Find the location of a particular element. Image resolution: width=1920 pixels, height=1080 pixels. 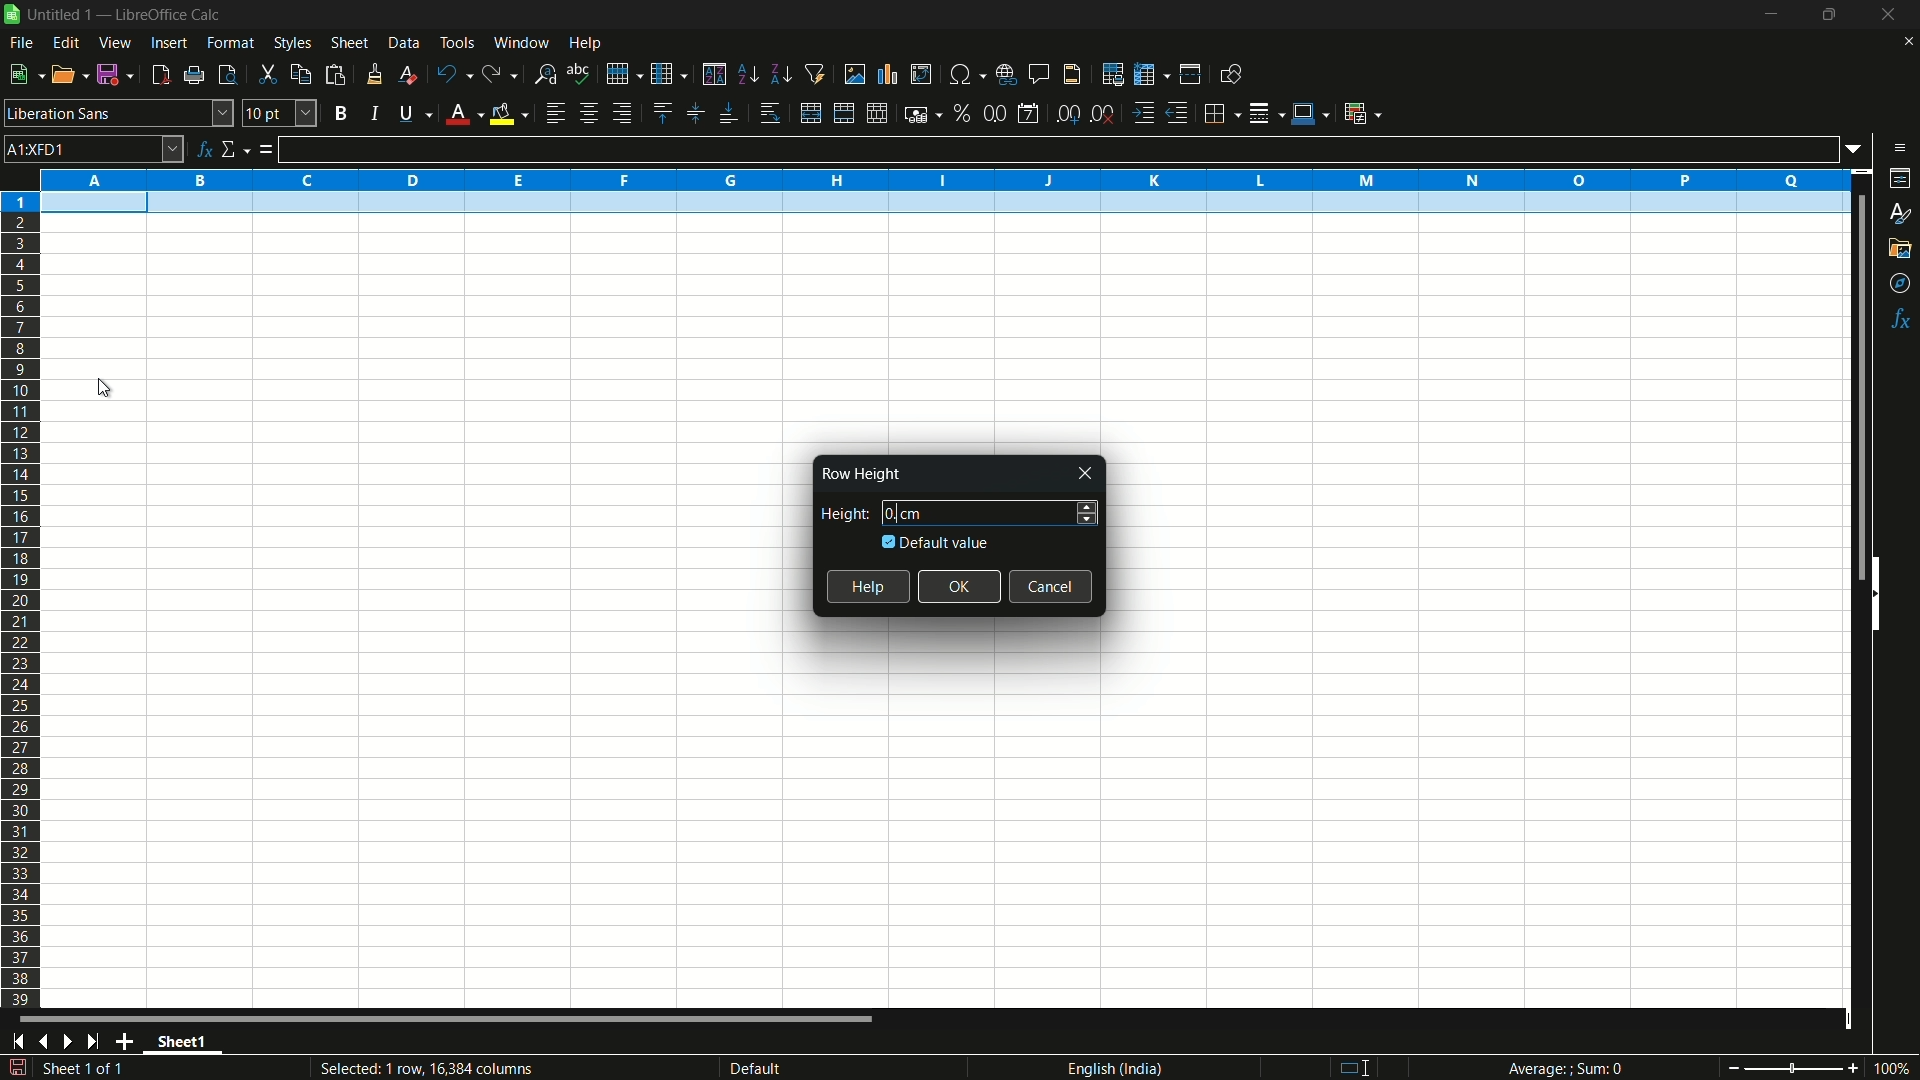

save is located at coordinates (117, 75).